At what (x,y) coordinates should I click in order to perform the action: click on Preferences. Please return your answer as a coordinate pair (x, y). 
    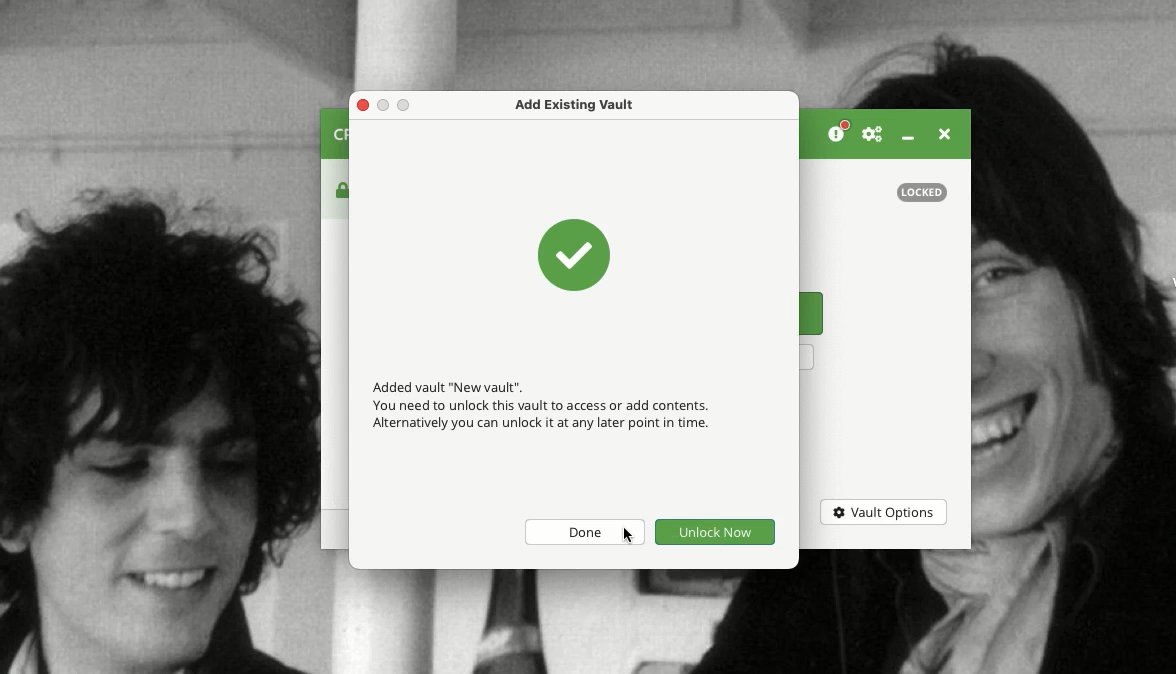
    Looking at the image, I should click on (873, 134).